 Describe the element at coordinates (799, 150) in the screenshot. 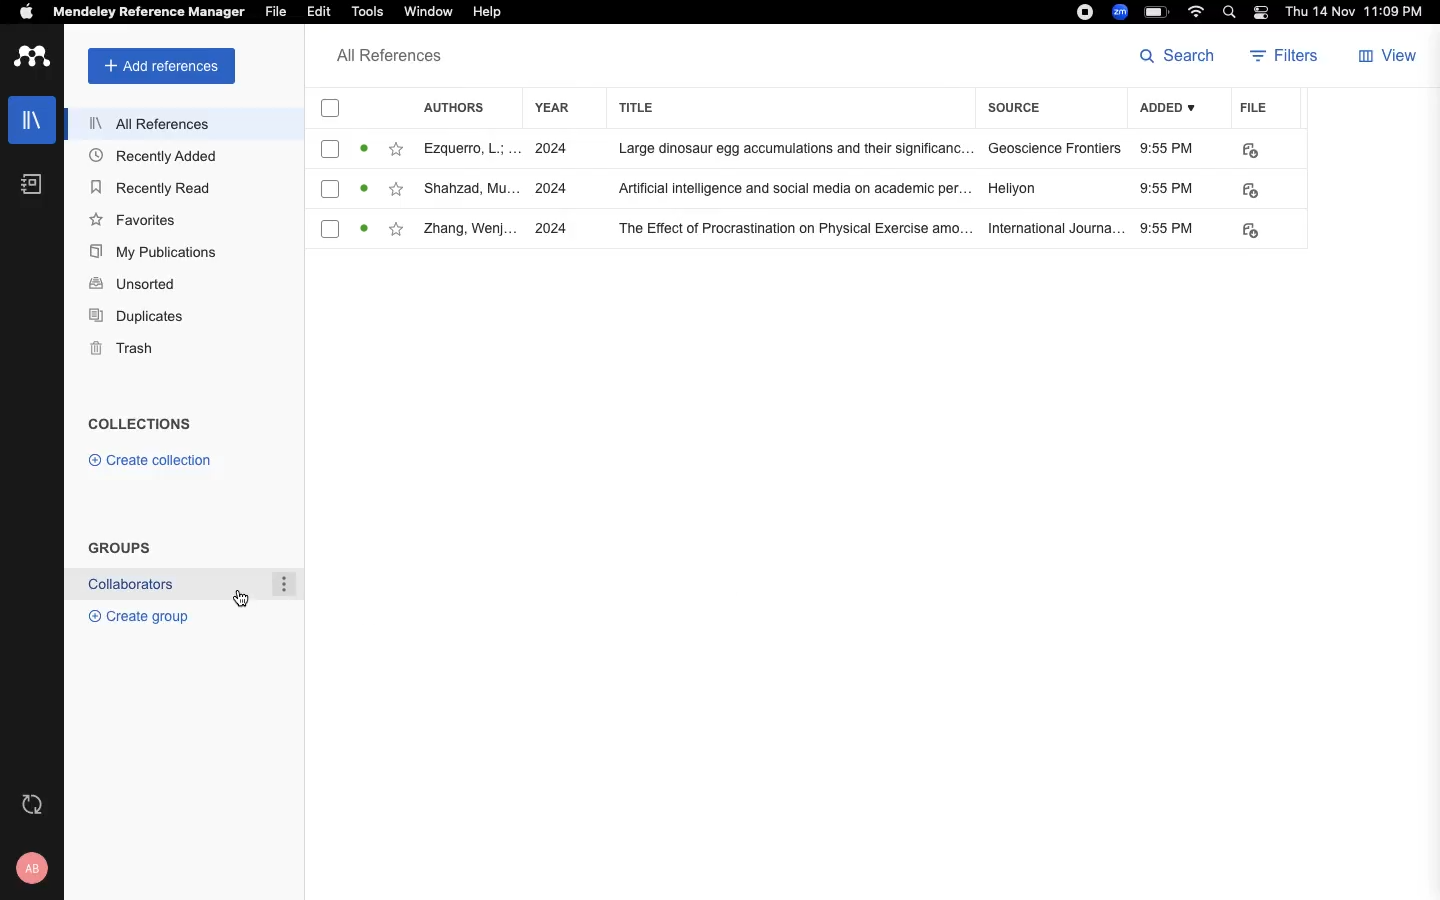

I see `Large dinosaur egg accumulations and their significanc...` at that location.